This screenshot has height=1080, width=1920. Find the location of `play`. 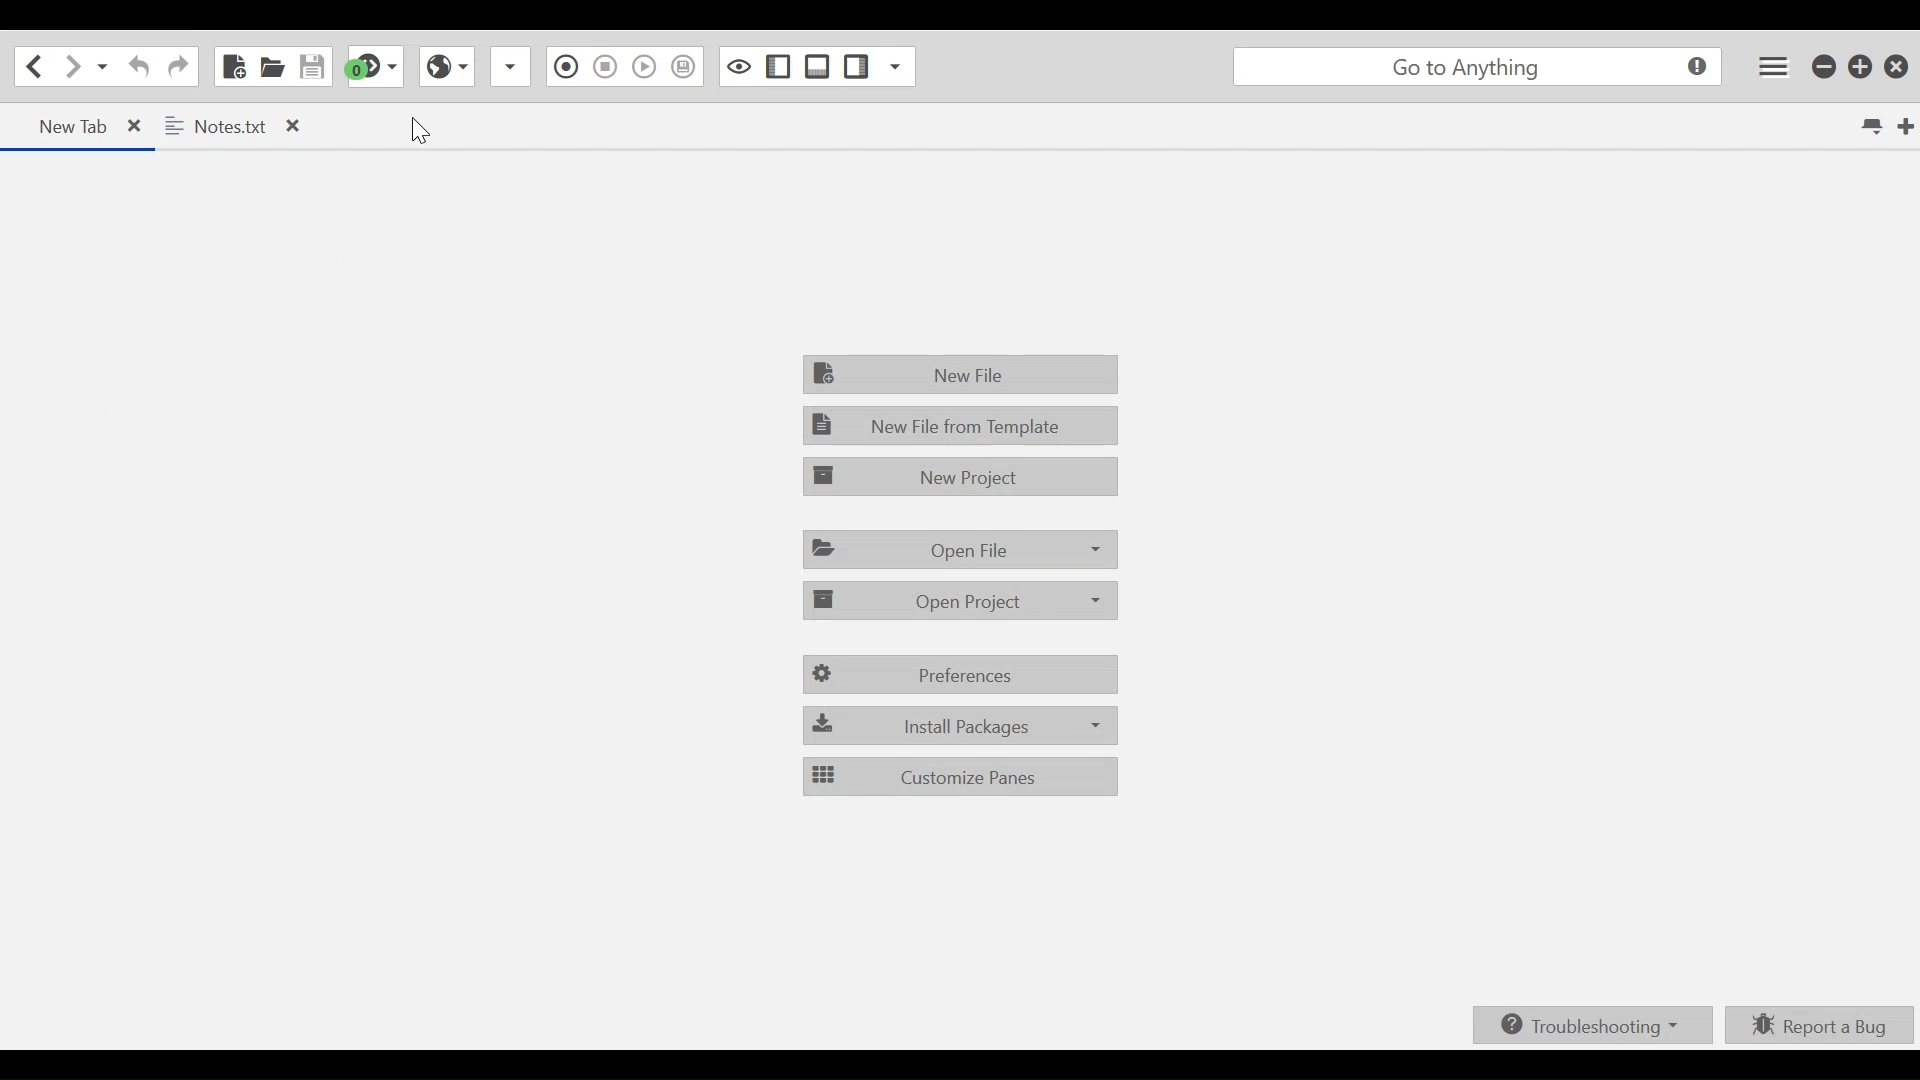

play is located at coordinates (643, 67).